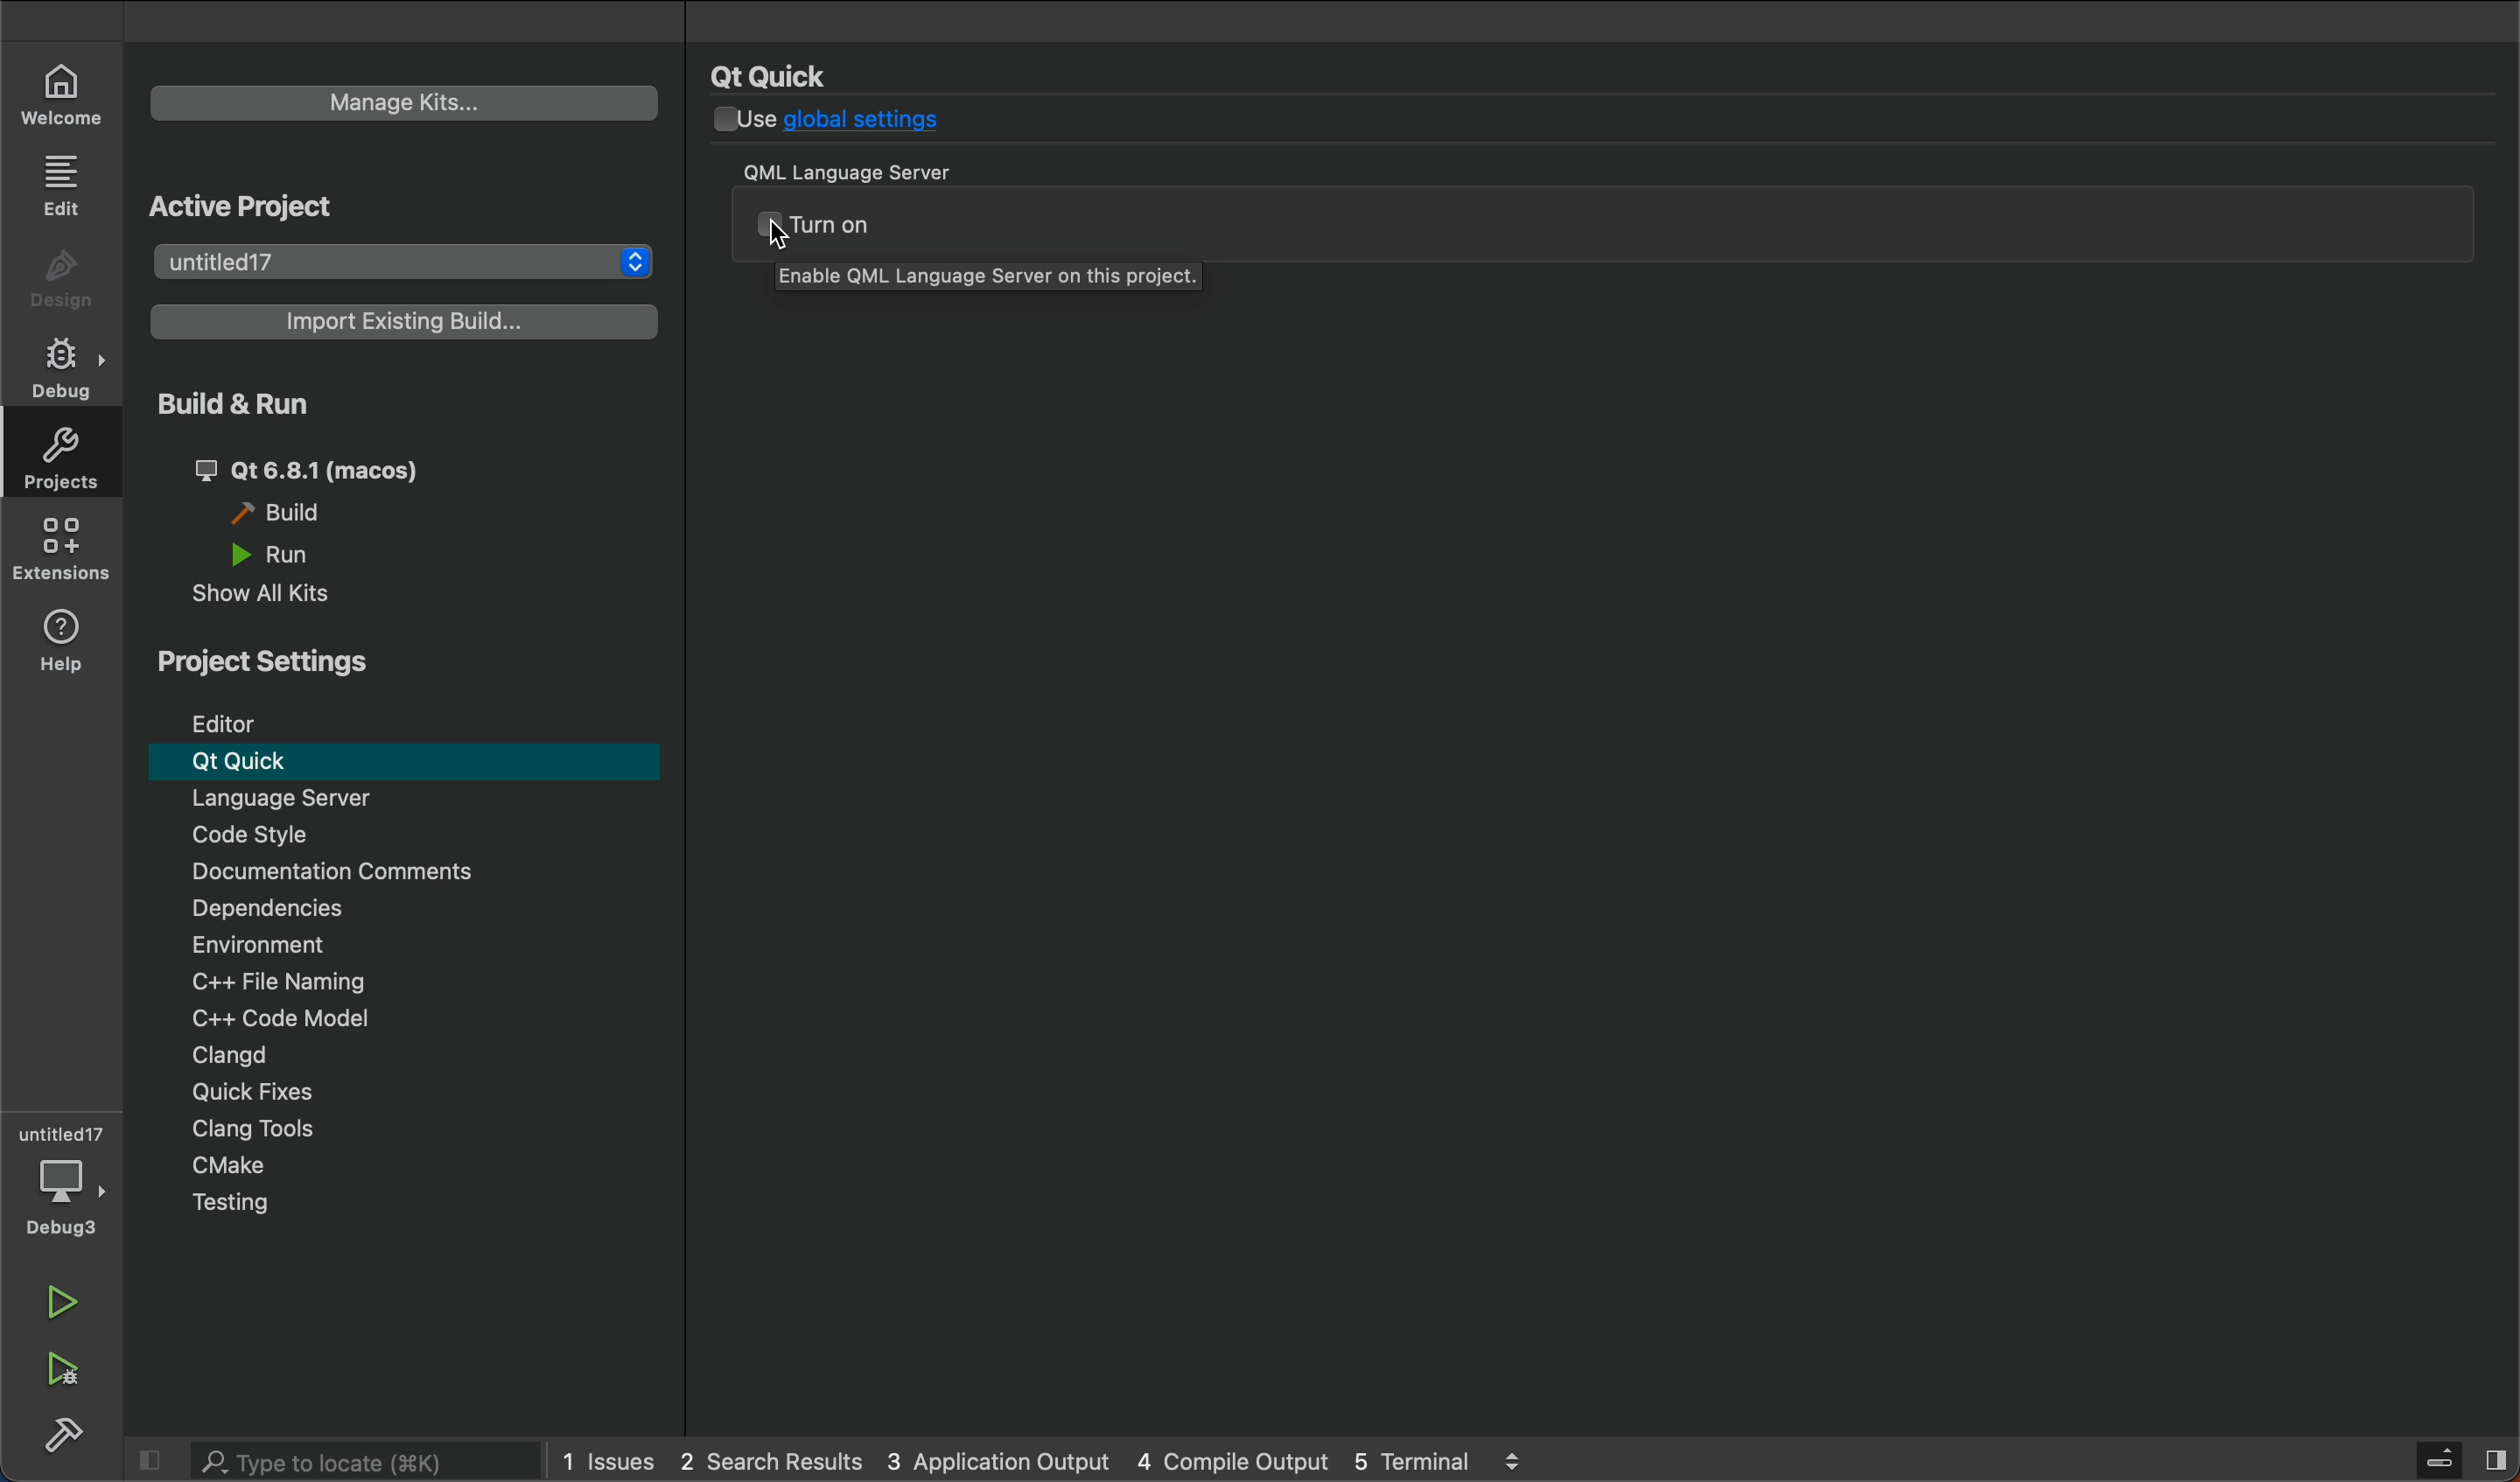  Describe the element at coordinates (59, 1176) in the screenshot. I see `Debugger ` at that location.